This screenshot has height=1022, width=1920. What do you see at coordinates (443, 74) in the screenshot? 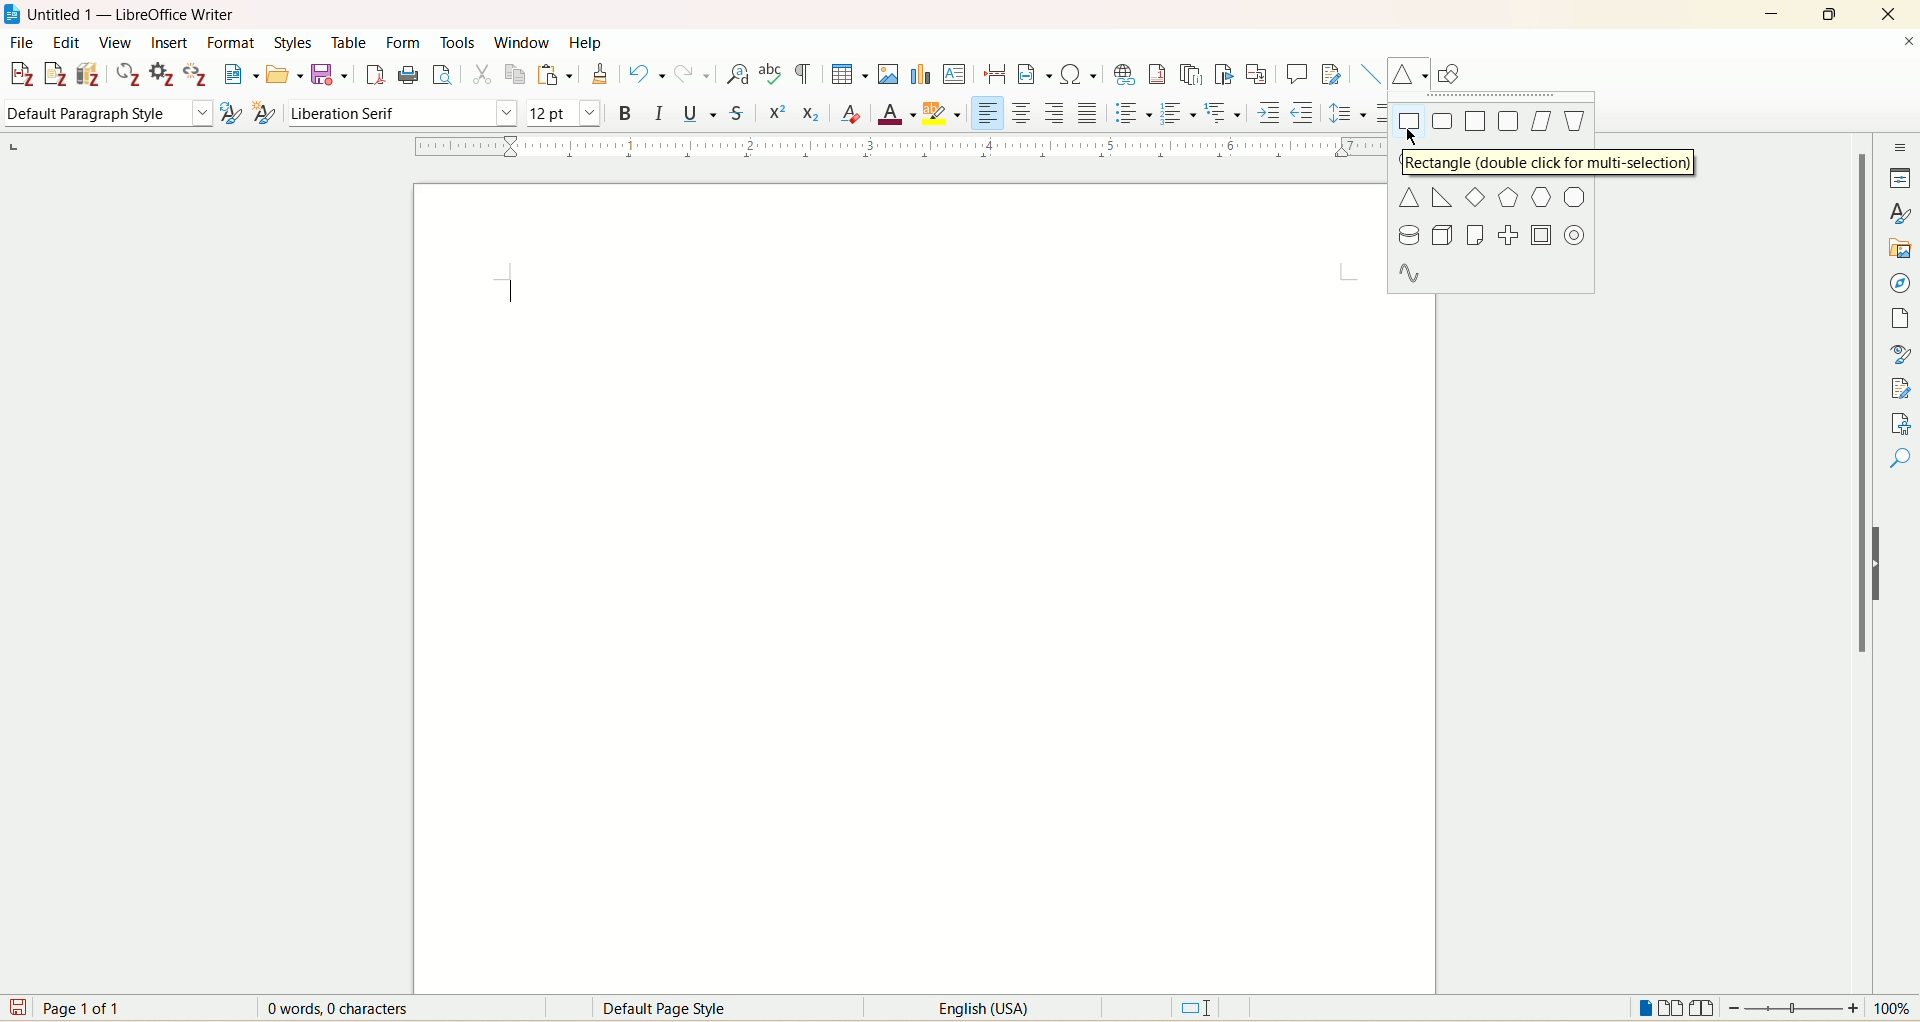
I see `print preview` at bounding box center [443, 74].